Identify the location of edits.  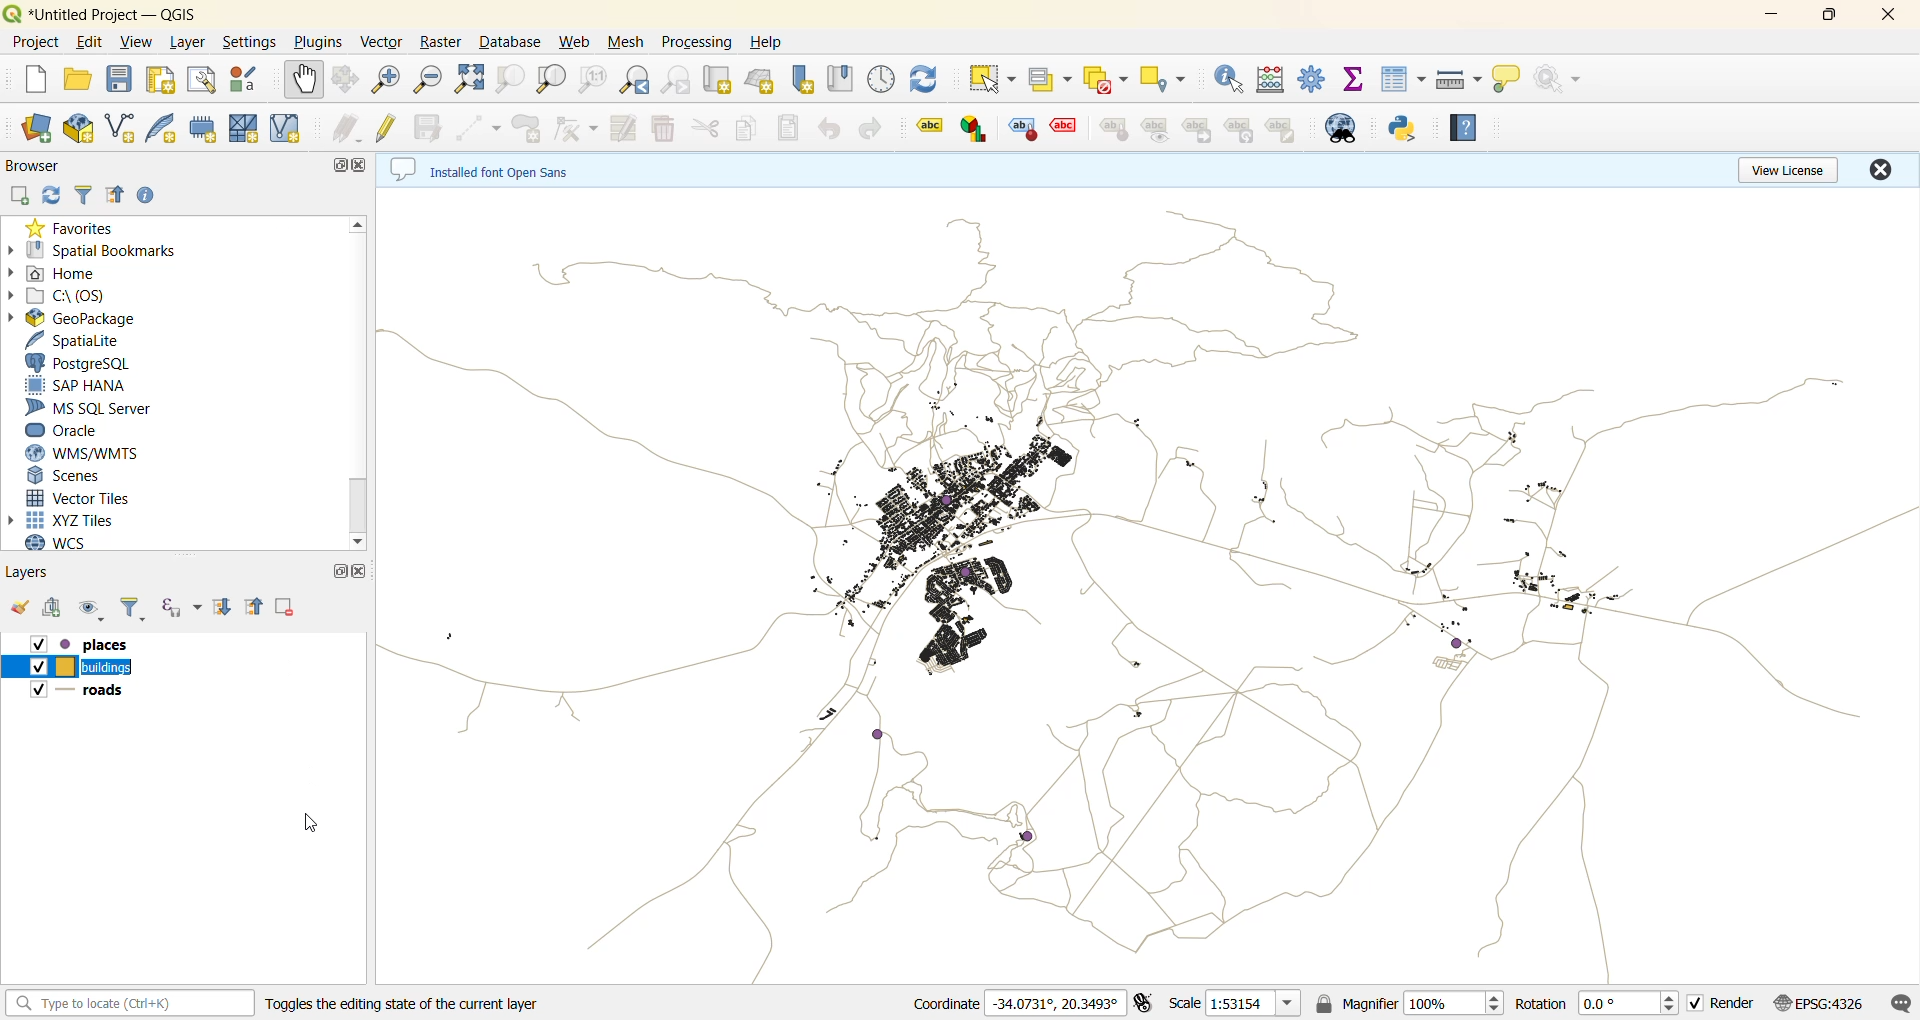
(350, 130).